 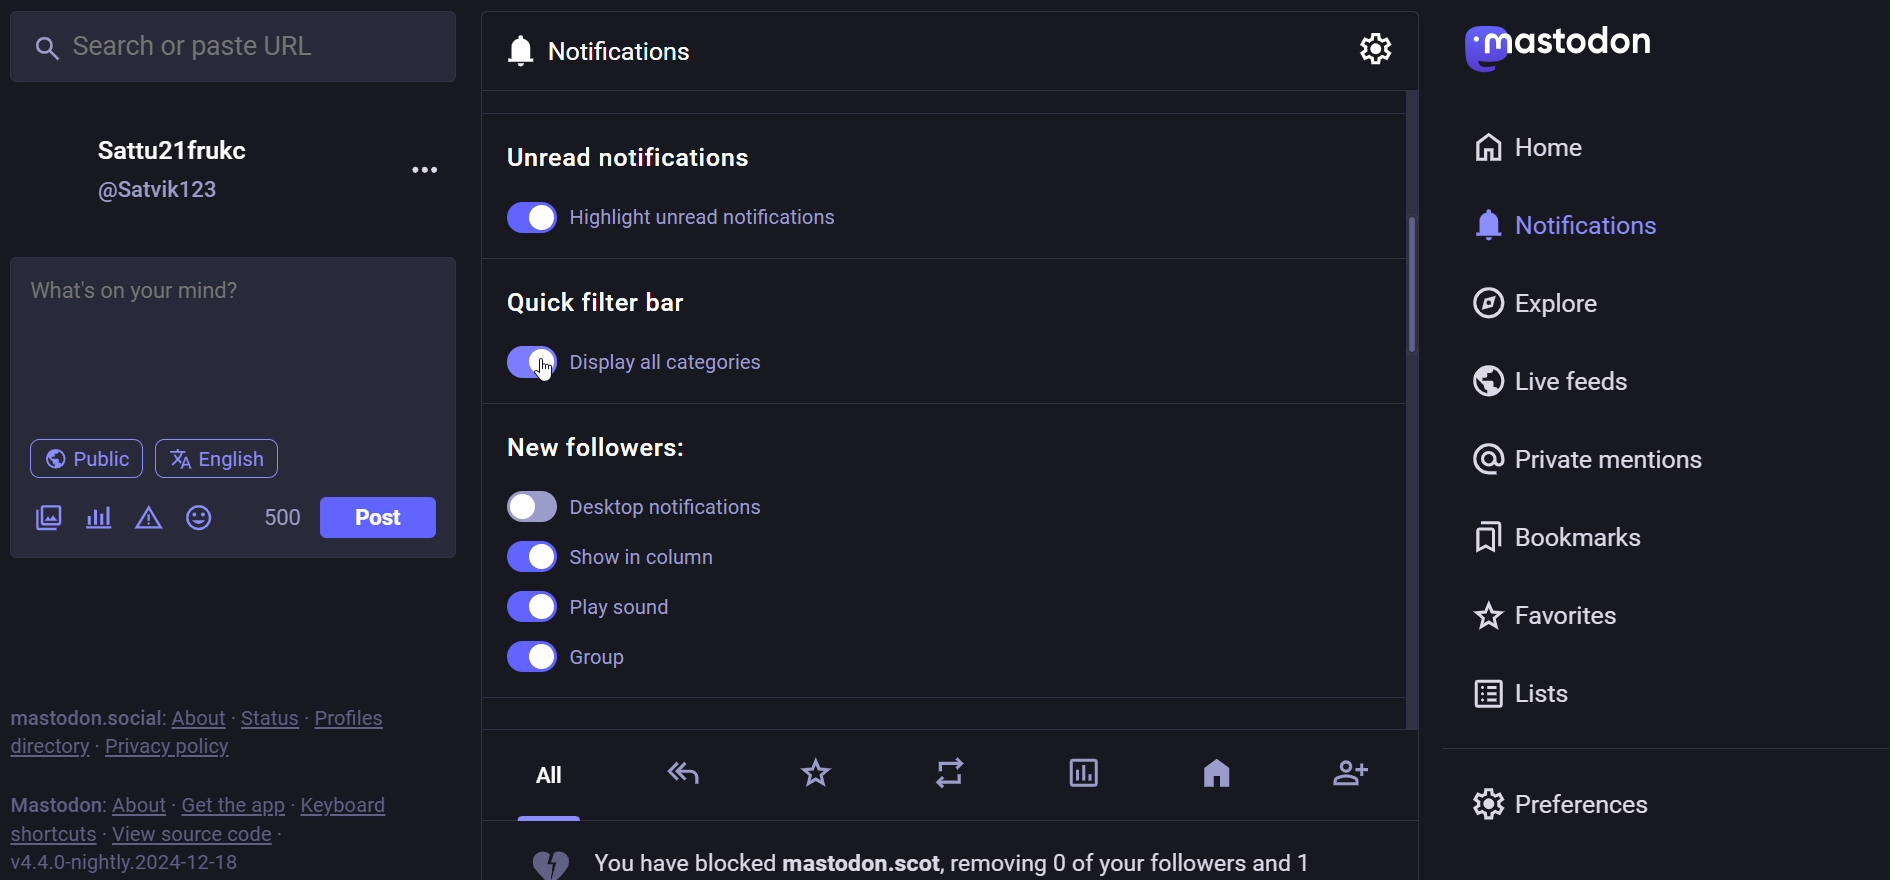 I want to click on preferences, so click(x=1563, y=809).